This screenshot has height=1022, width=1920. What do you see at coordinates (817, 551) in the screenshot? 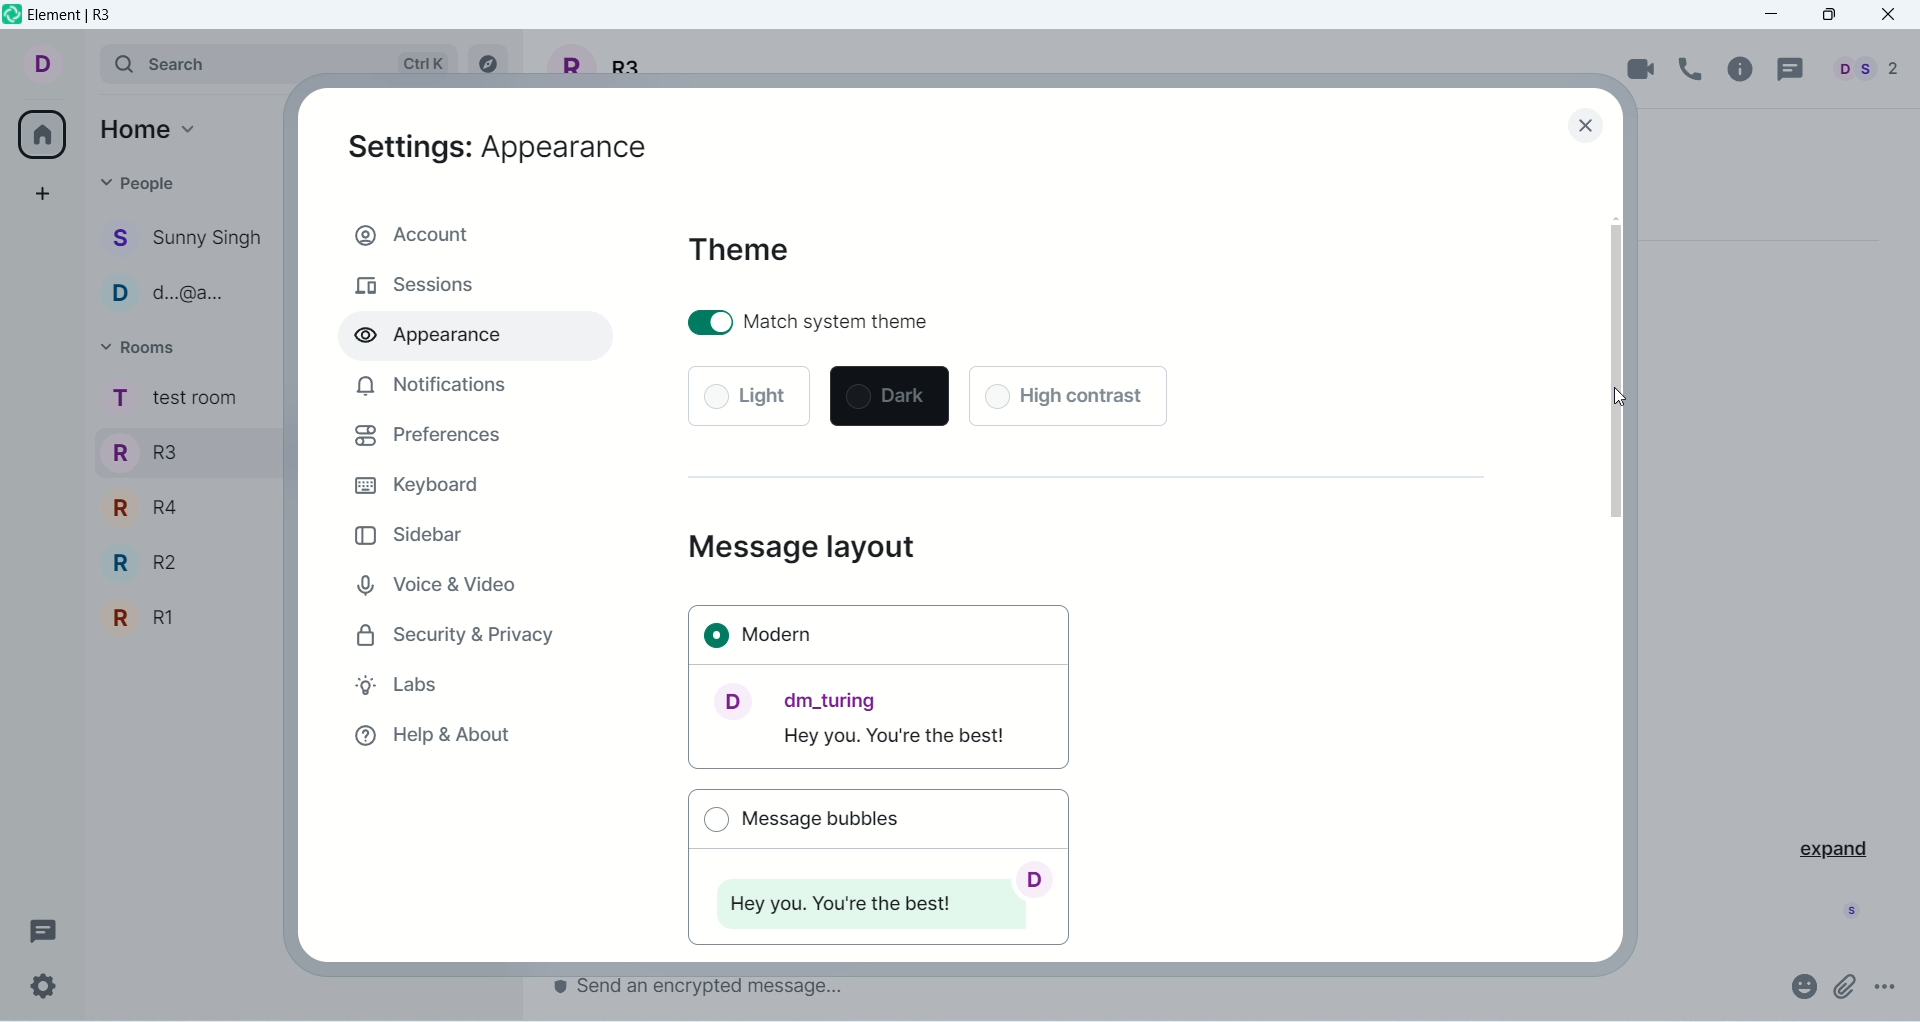
I see `message layout` at bounding box center [817, 551].